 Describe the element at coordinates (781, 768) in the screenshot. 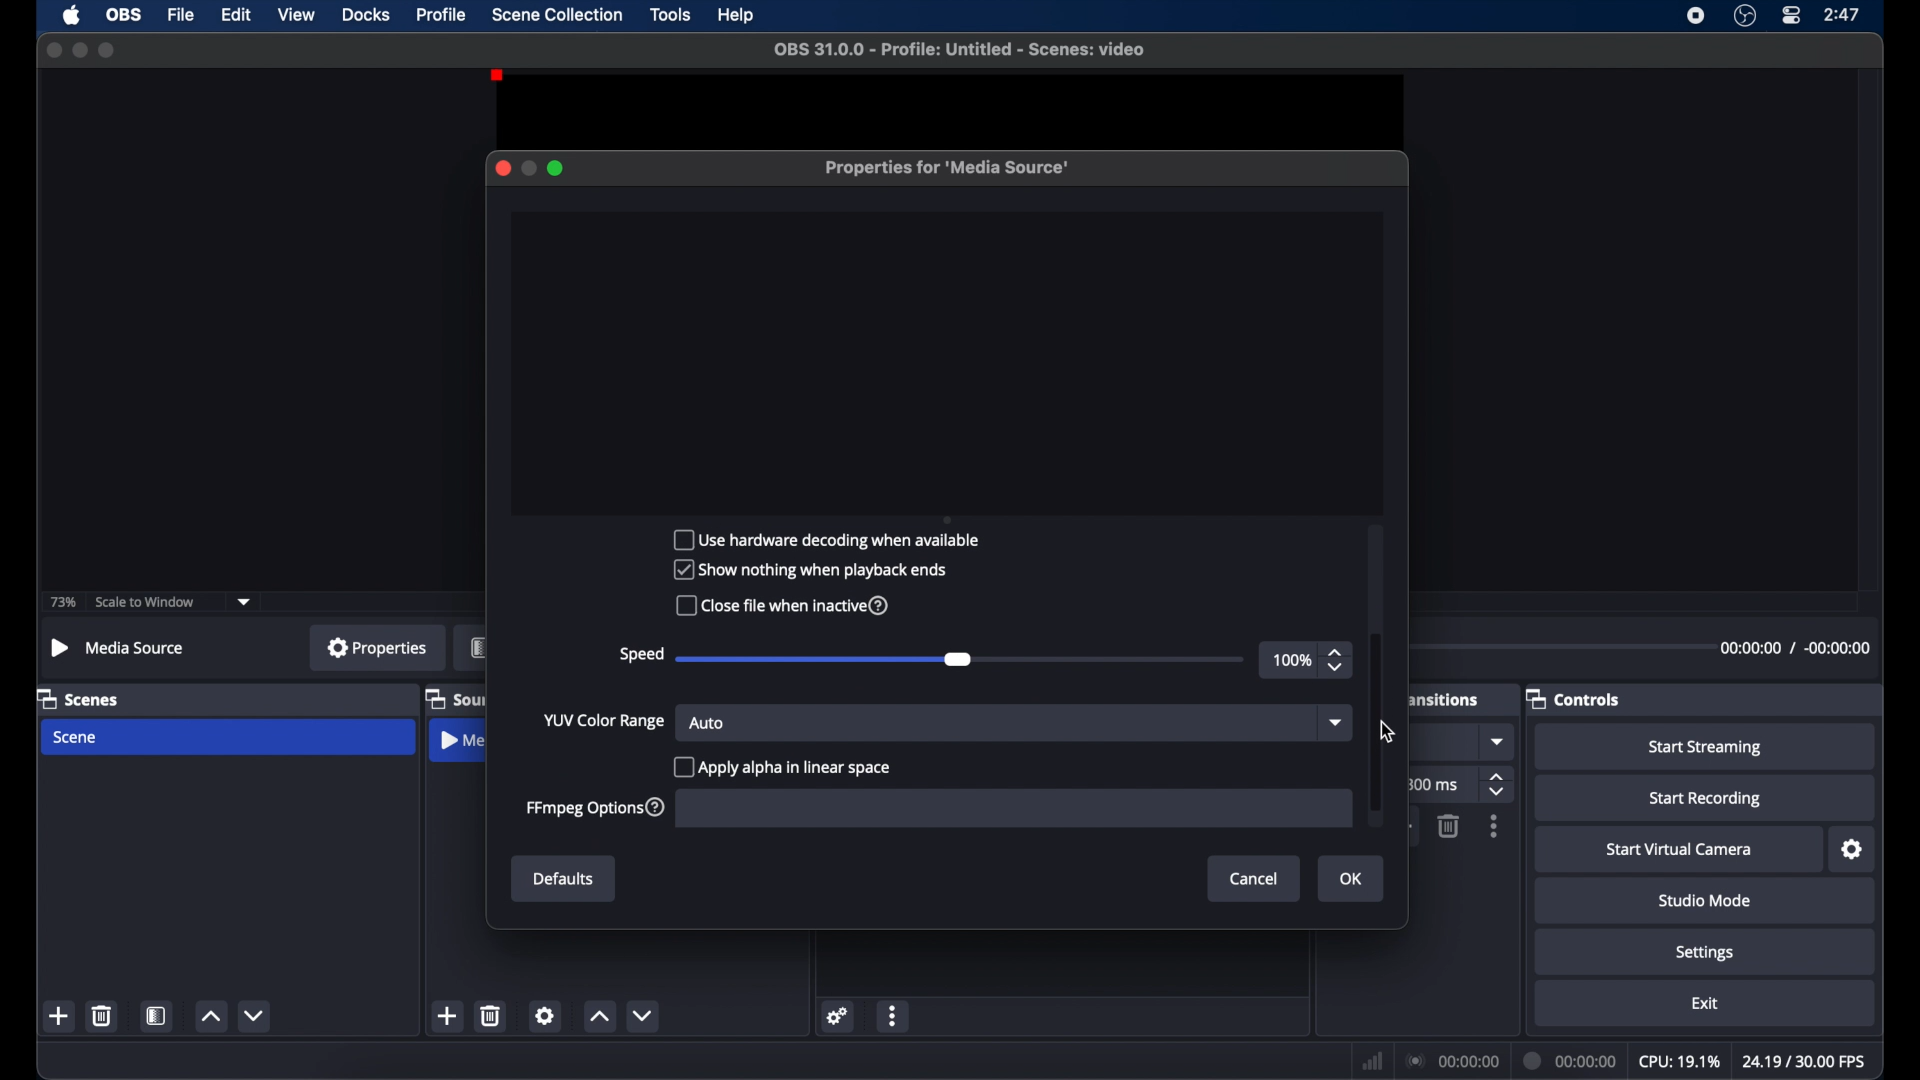

I see `checkbox` at that location.